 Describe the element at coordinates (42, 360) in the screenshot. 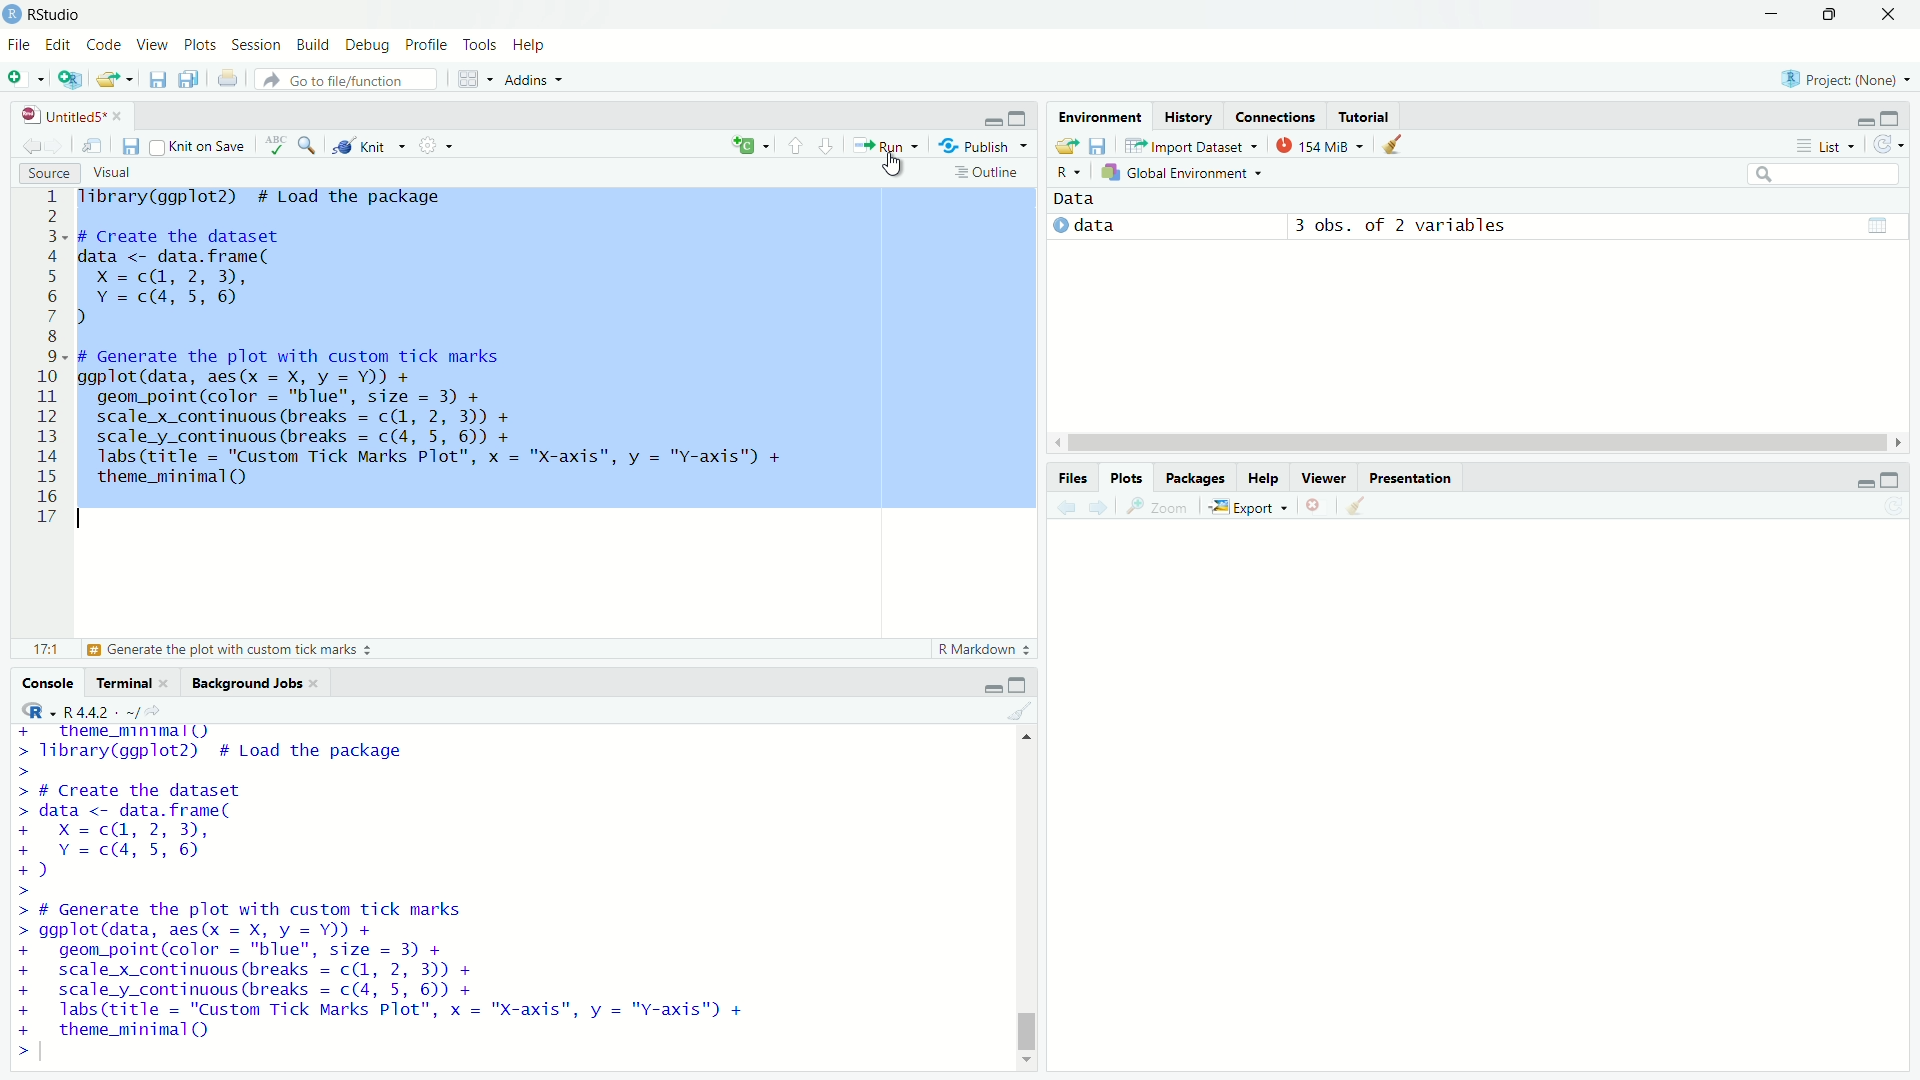

I see `` at that location.